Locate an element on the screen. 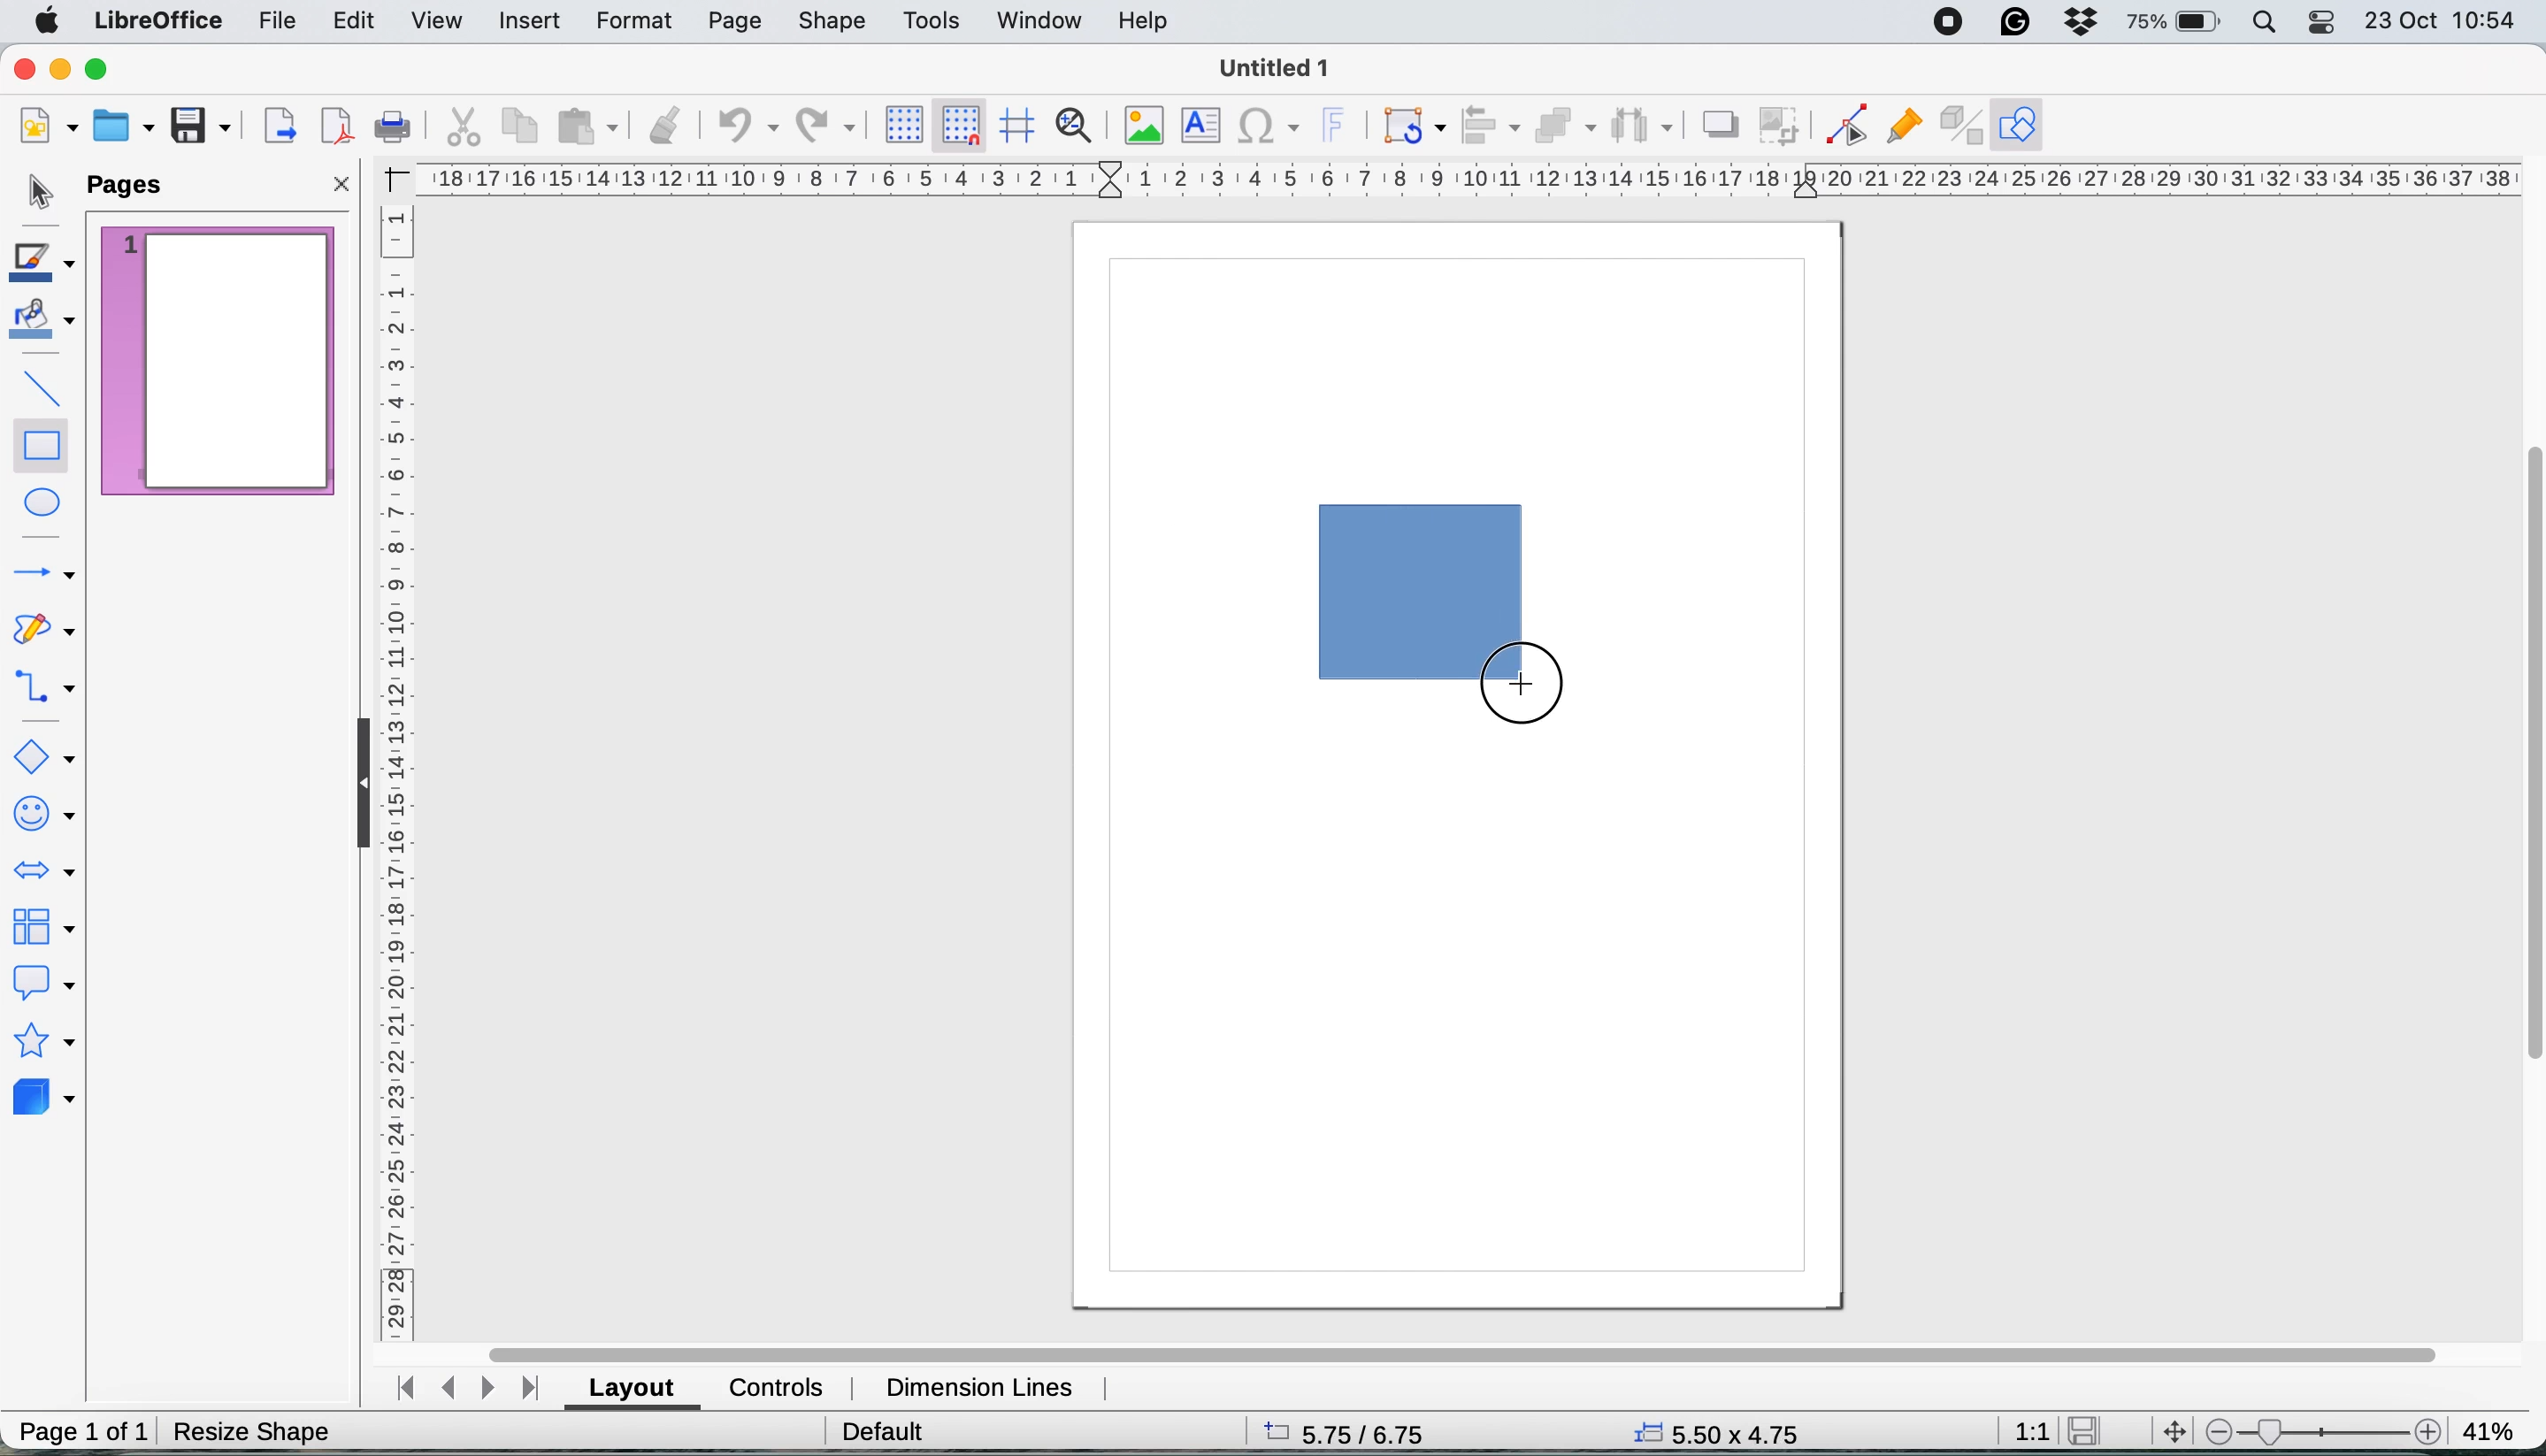 The image size is (2546, 1456). resize shape is located at coordinates (256, 1429).